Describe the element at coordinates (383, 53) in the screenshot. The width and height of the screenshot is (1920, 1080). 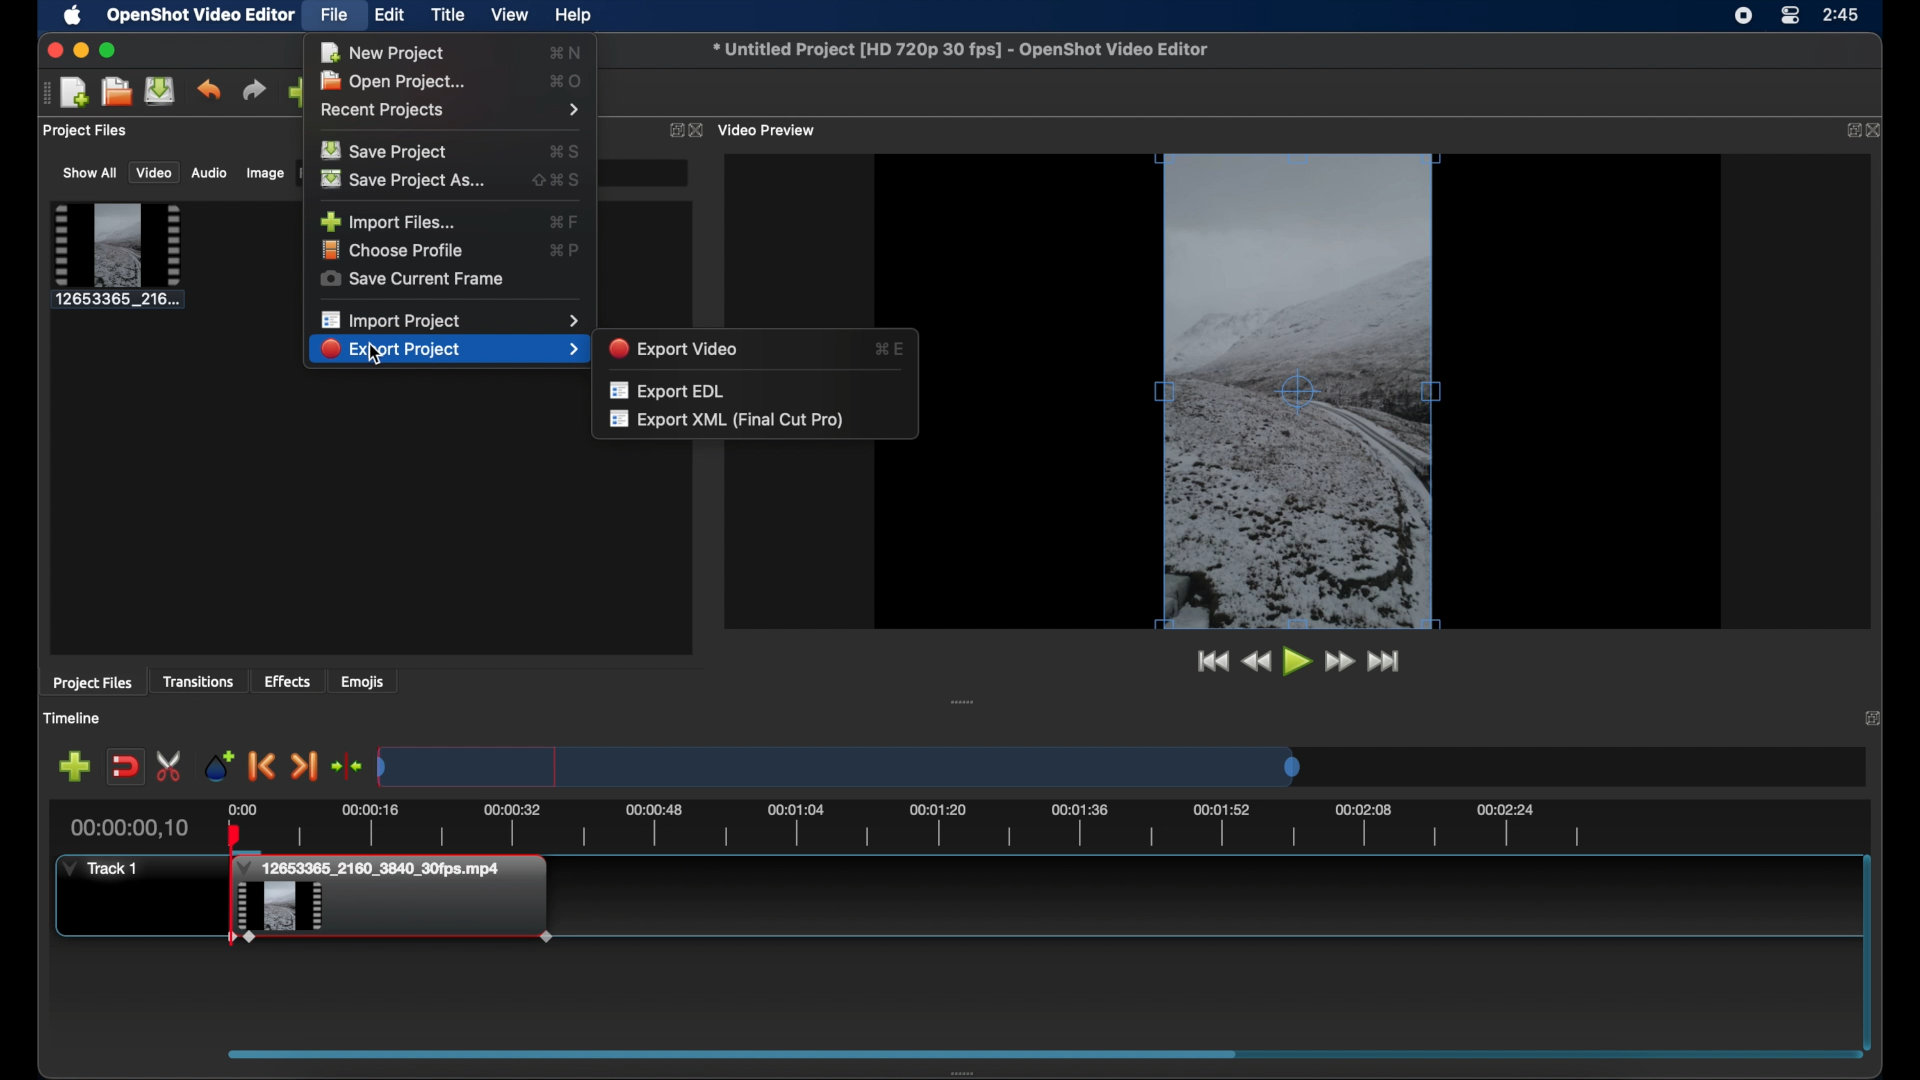
I see `new project` at that location.